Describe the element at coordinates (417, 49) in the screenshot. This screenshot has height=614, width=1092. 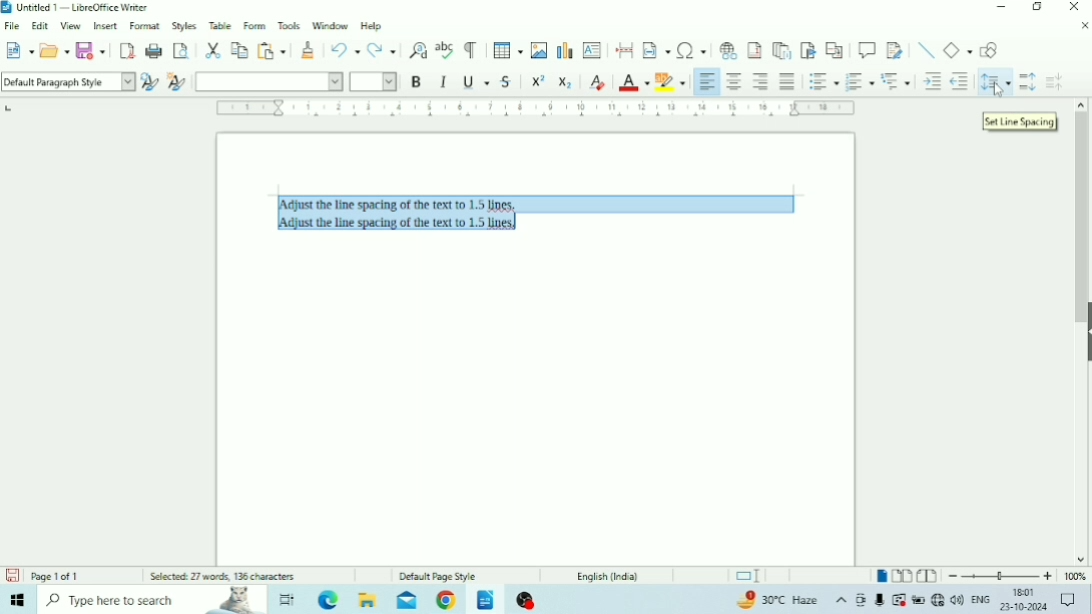
I see `Find and Replace` at that location.